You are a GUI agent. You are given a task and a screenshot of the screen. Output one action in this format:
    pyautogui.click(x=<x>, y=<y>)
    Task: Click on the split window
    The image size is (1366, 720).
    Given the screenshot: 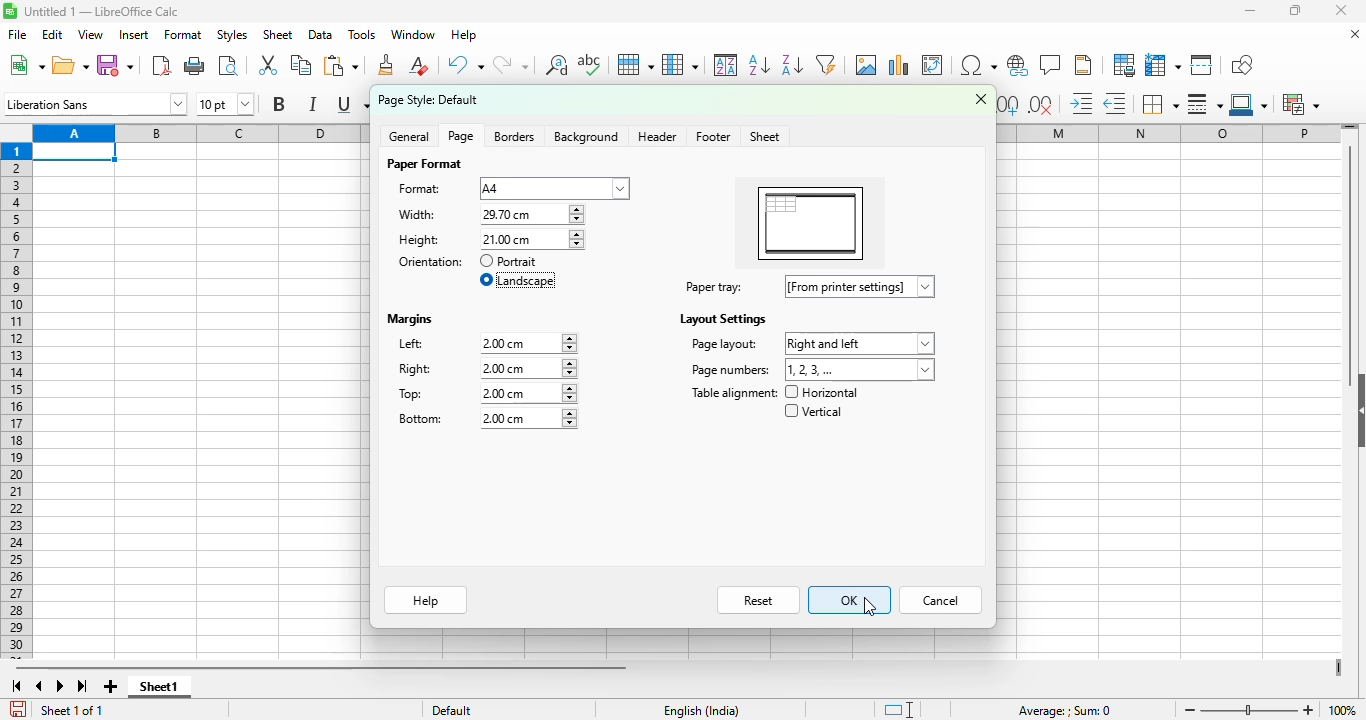 What is the action you would take?
    pyautogui.click(x=1201, y=65)
    